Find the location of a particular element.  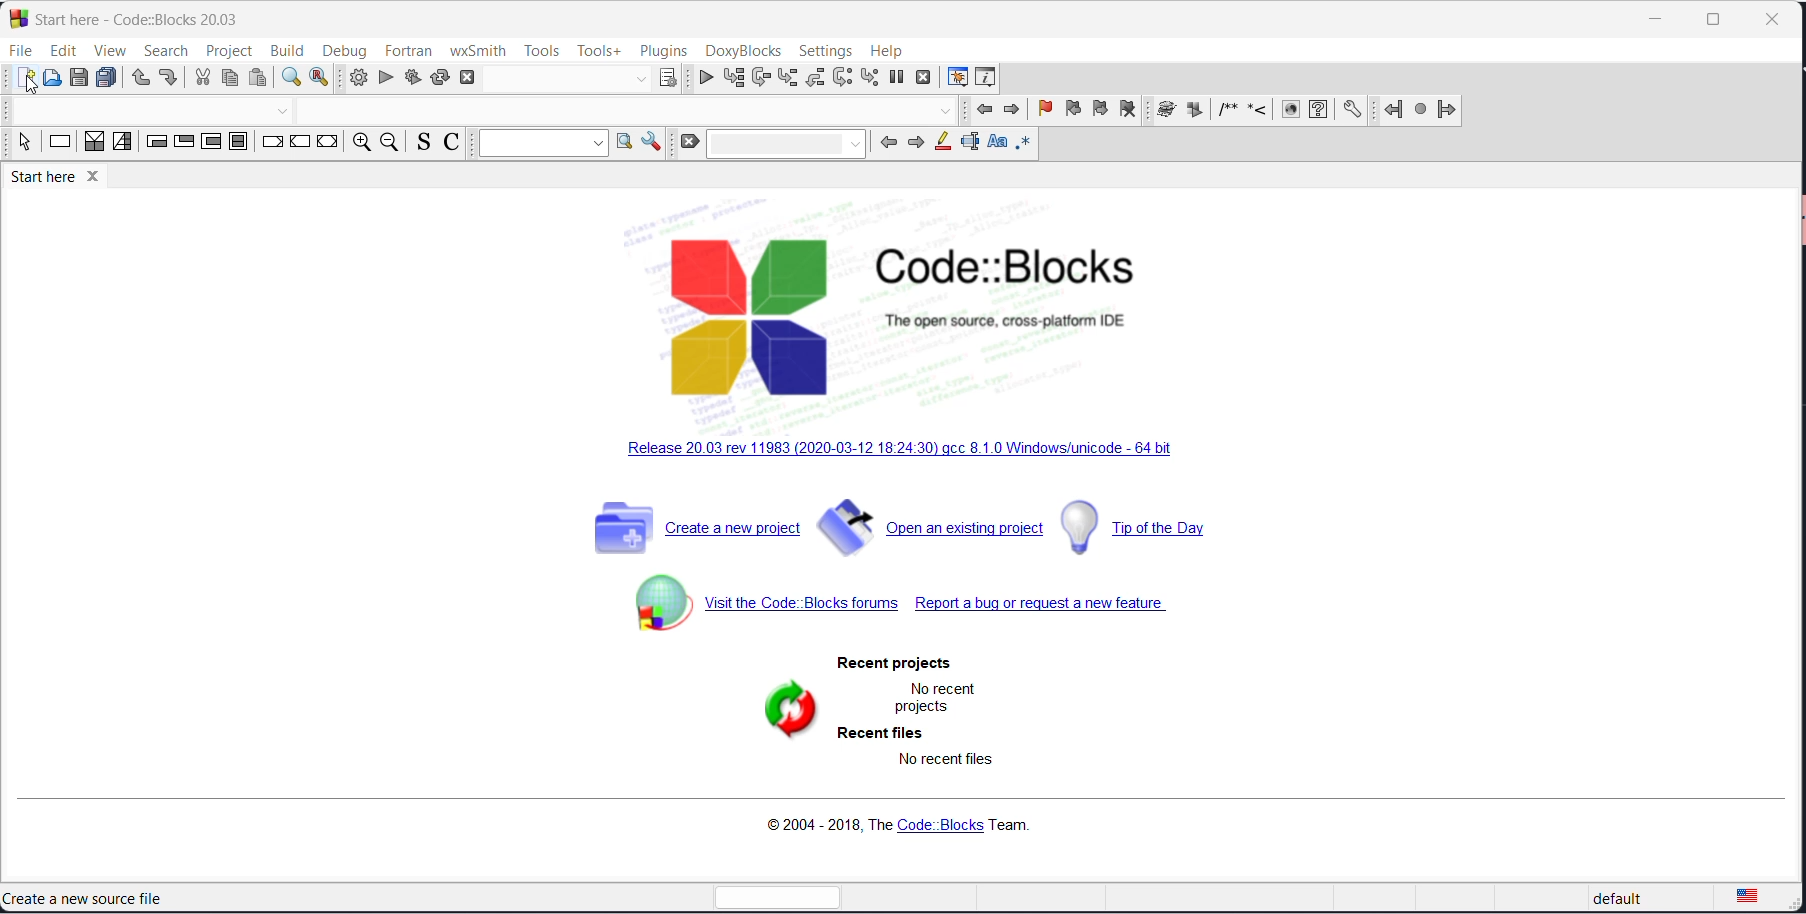

recent files is located at coordinates (884, 735).